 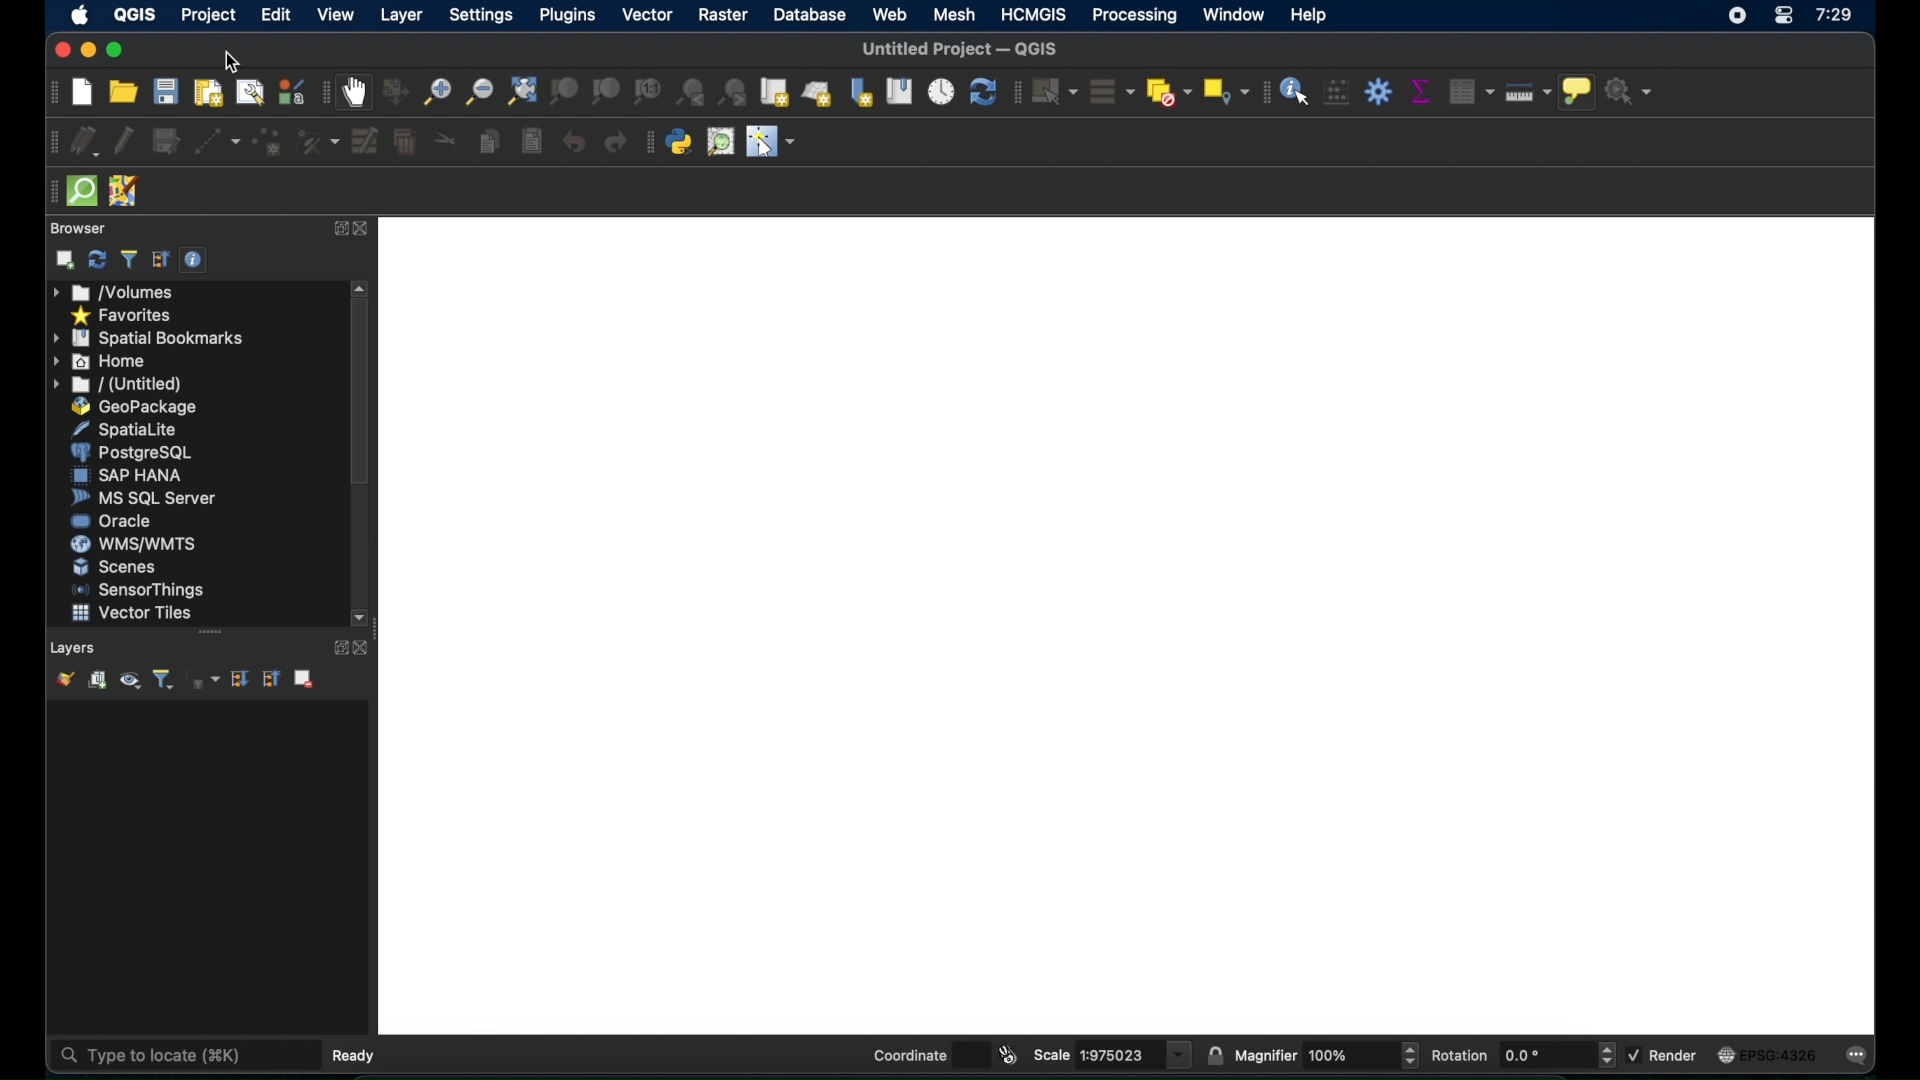 I want to click on delete selected, so click(x=405, y=142).